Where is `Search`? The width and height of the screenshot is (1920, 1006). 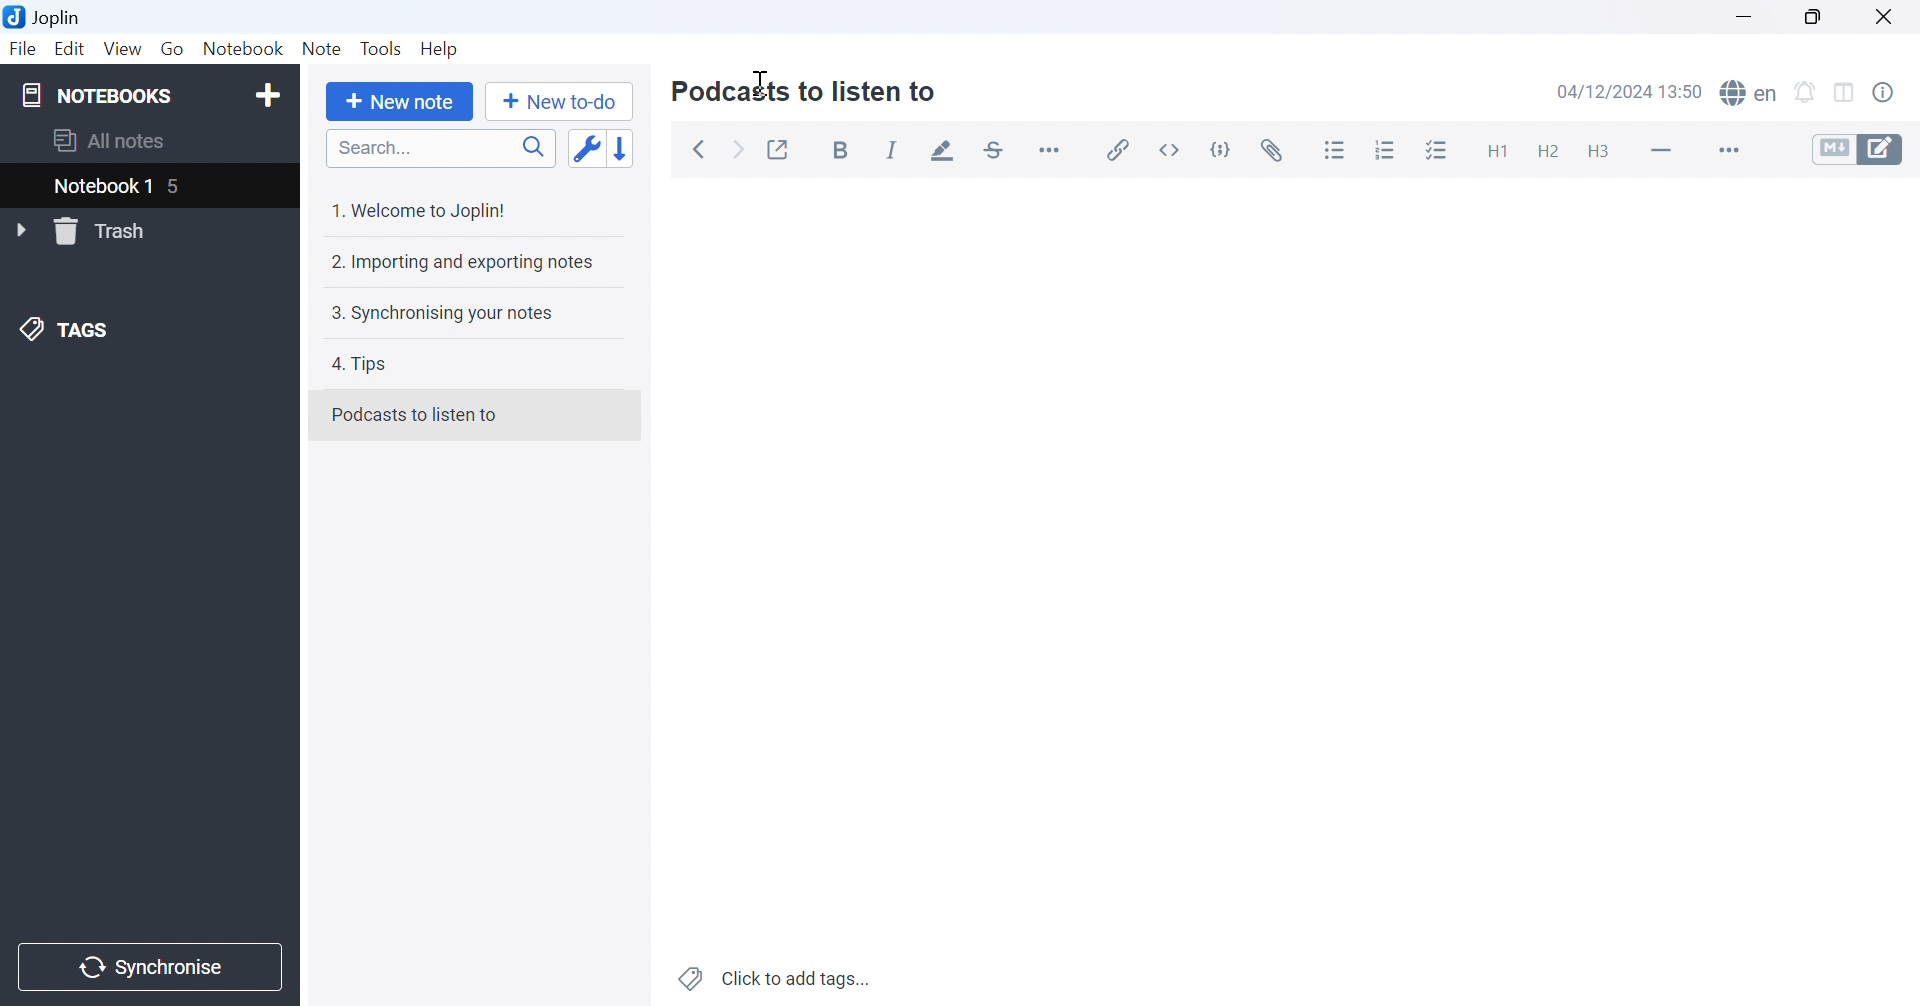
Search is located at coordinates (440, 149).